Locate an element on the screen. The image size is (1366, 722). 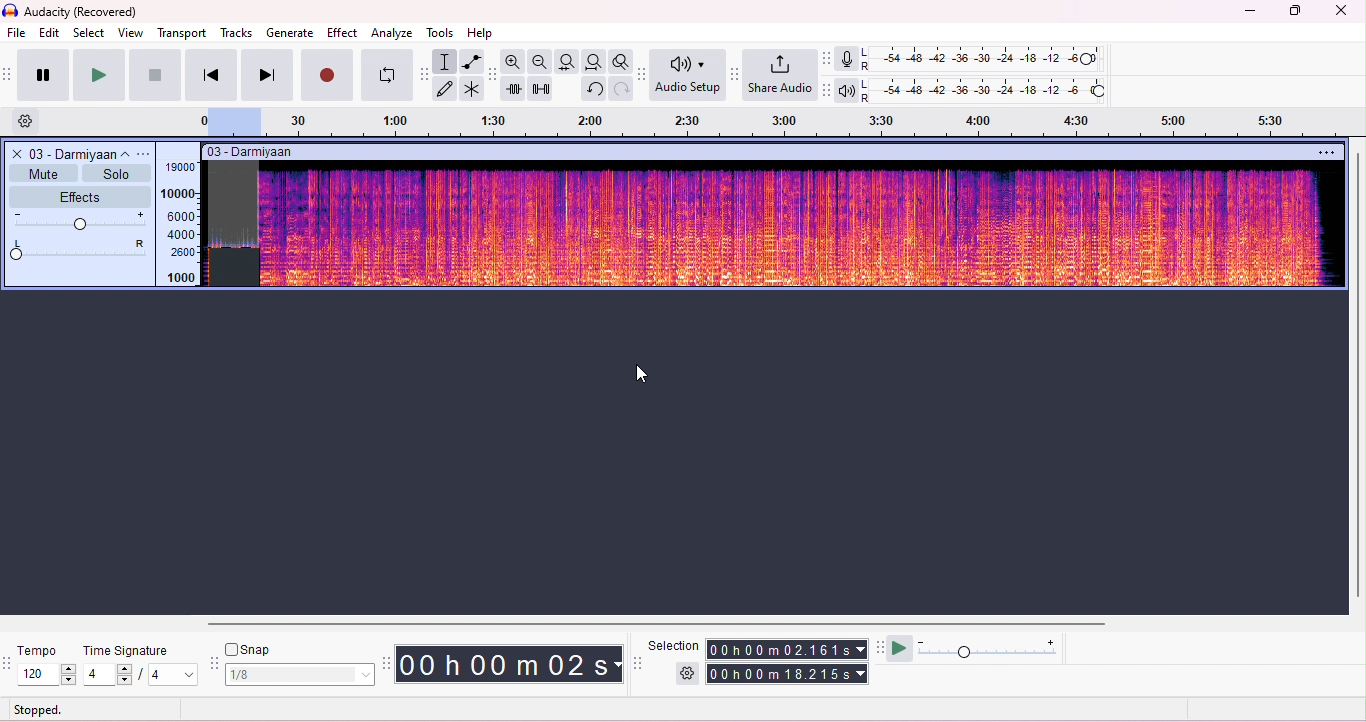
play at speed/play at speed once is located at coordinates (899, 649).